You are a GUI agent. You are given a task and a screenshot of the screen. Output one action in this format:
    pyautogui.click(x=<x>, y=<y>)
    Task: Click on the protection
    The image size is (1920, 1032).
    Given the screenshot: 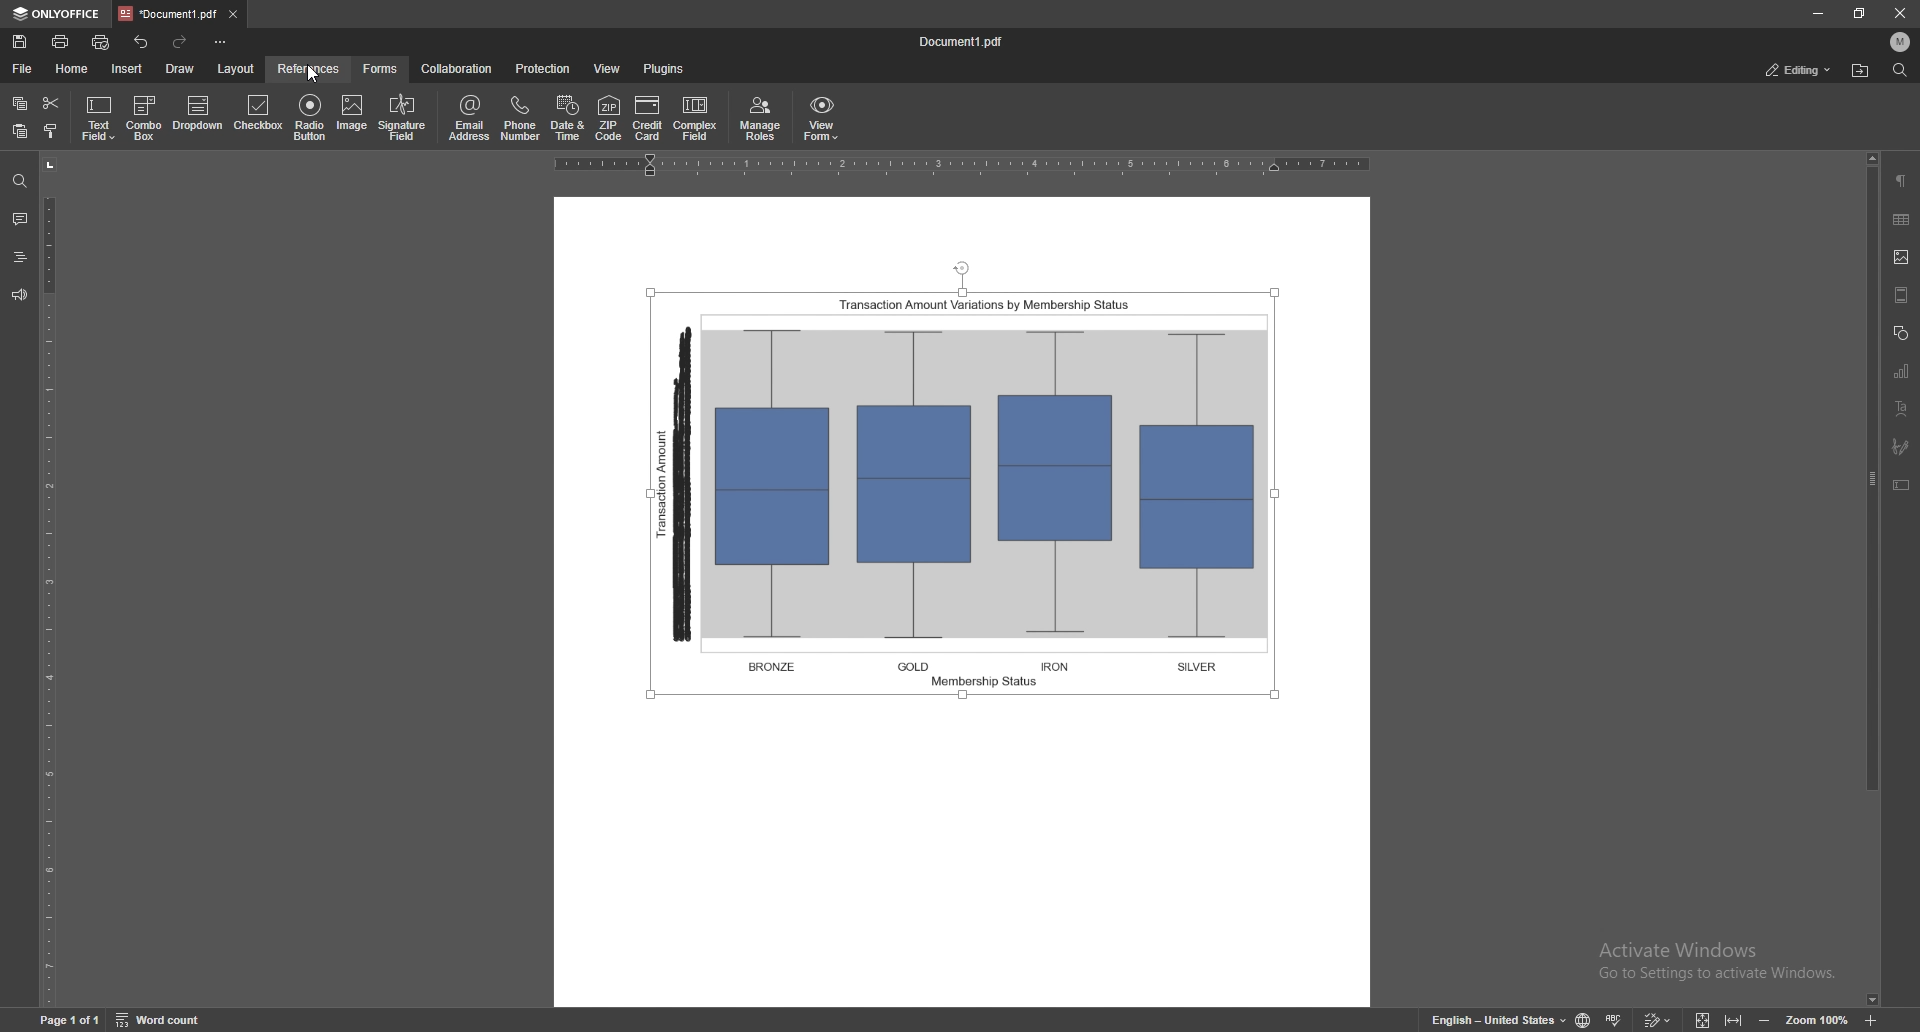 What is the action you would take?
    pyautogui.click(x=542, y=69)
    